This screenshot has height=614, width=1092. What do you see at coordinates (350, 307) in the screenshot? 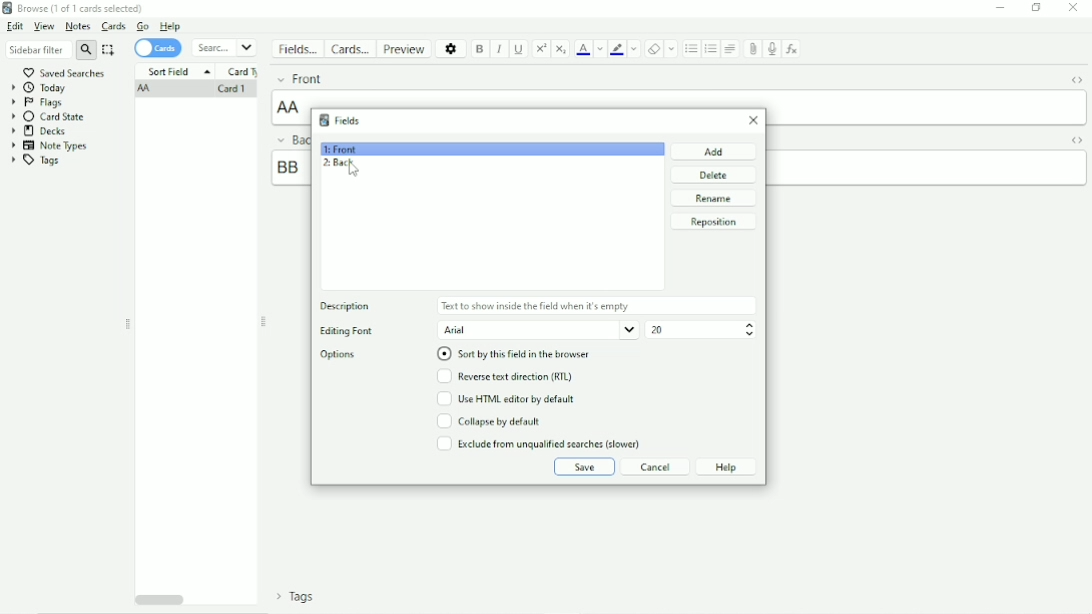
I see `Deposition` at bounding box center [350, 307].